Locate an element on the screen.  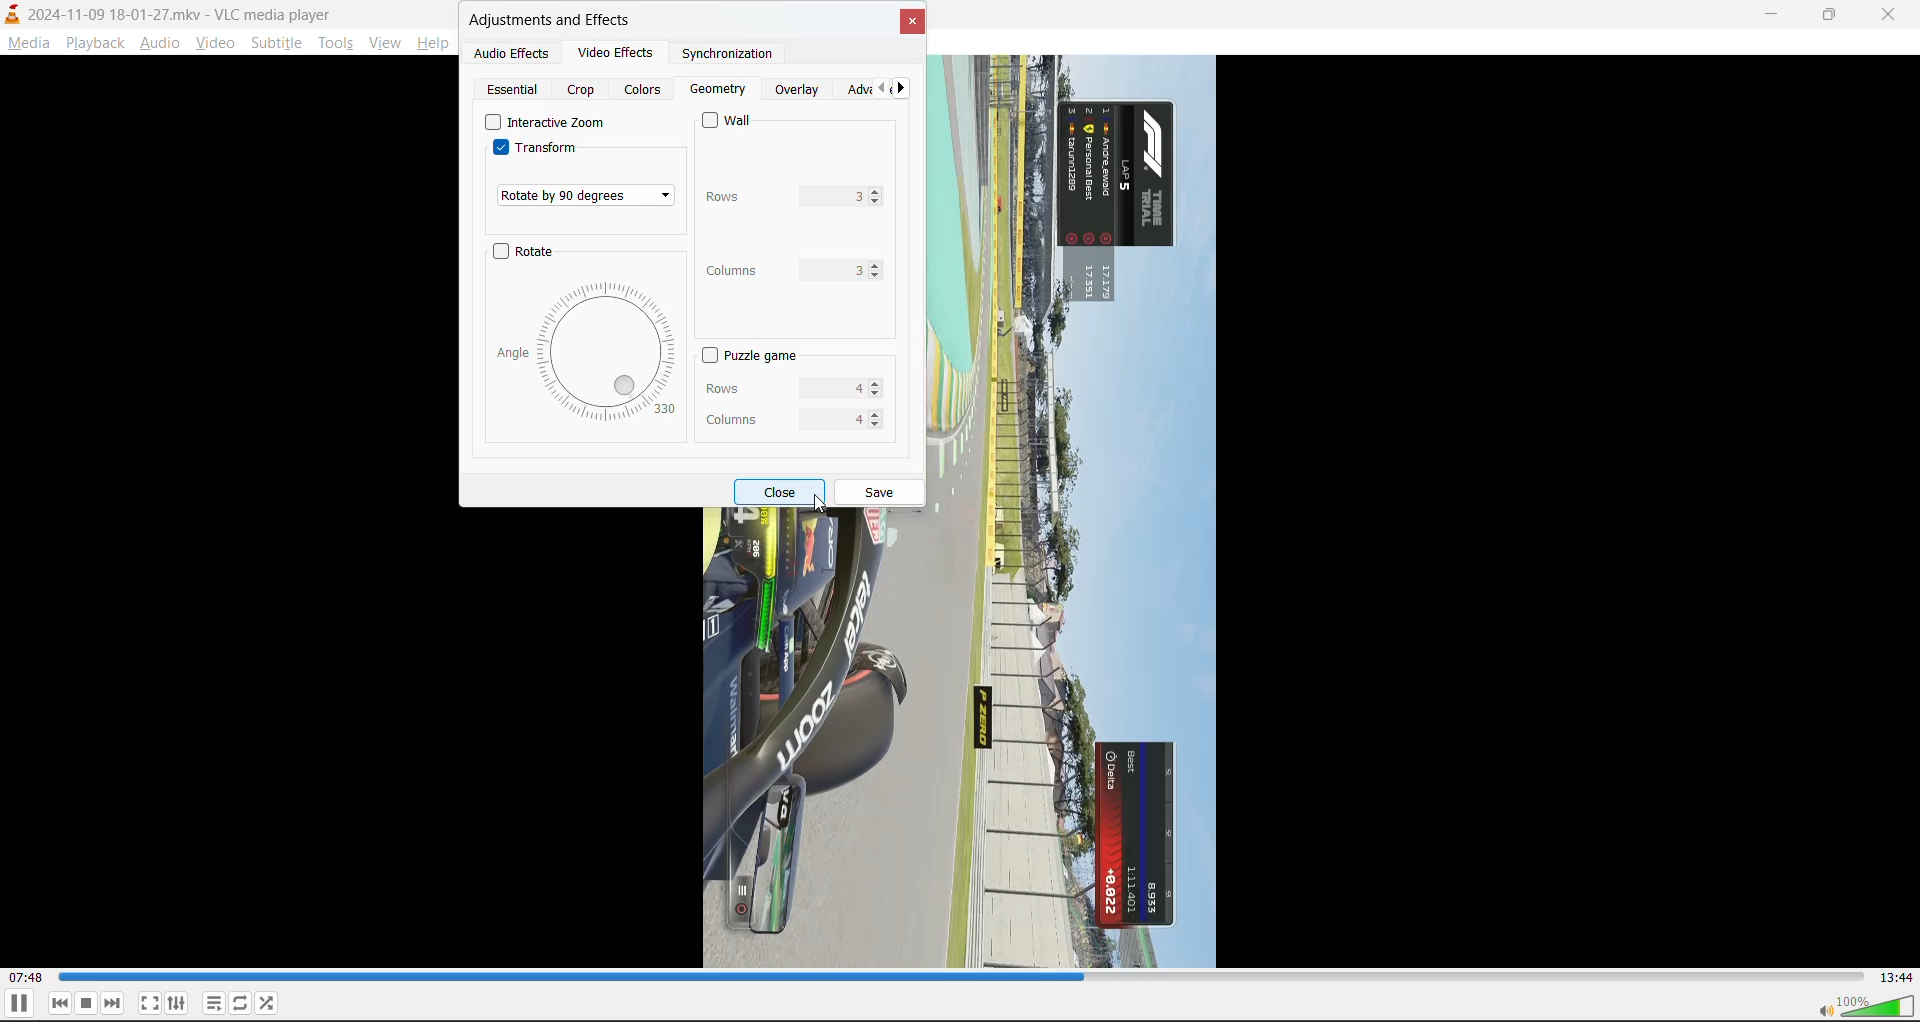
puzzle game is located at coordinates (755, 359).